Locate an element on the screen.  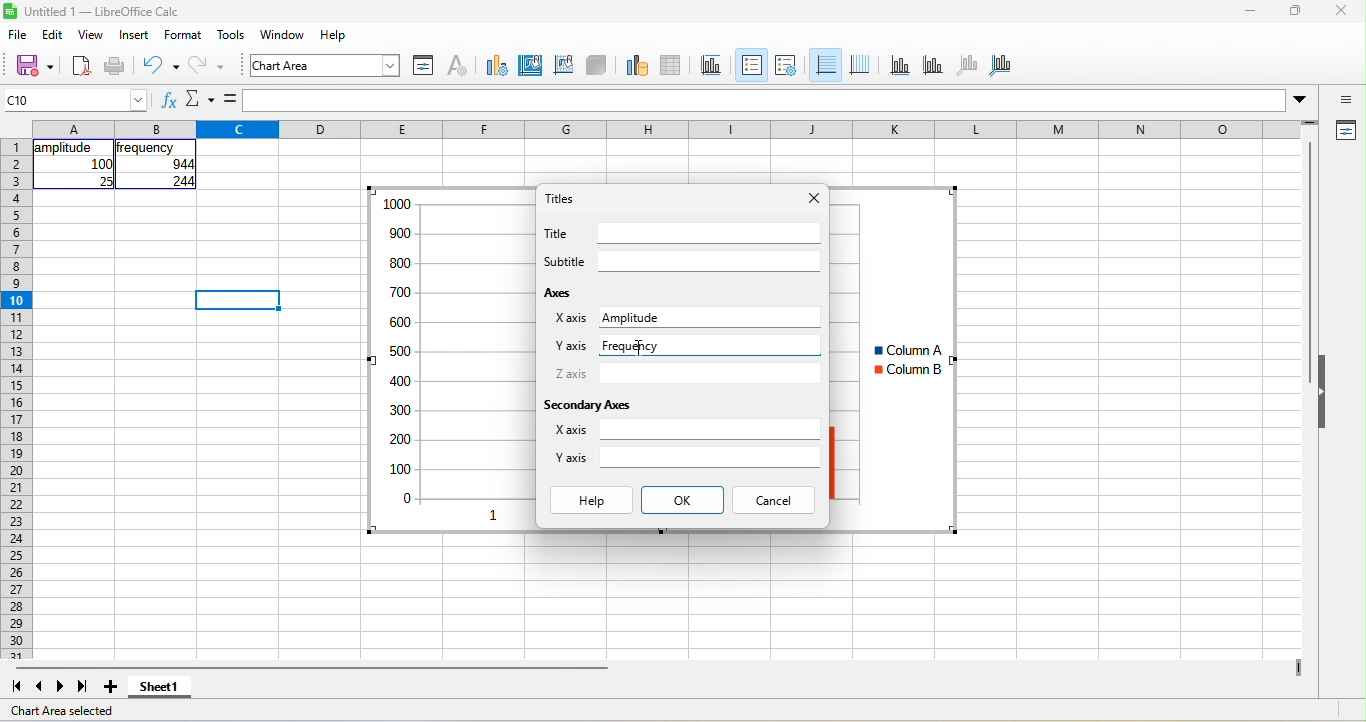
file is located at coordinates (18, 34).